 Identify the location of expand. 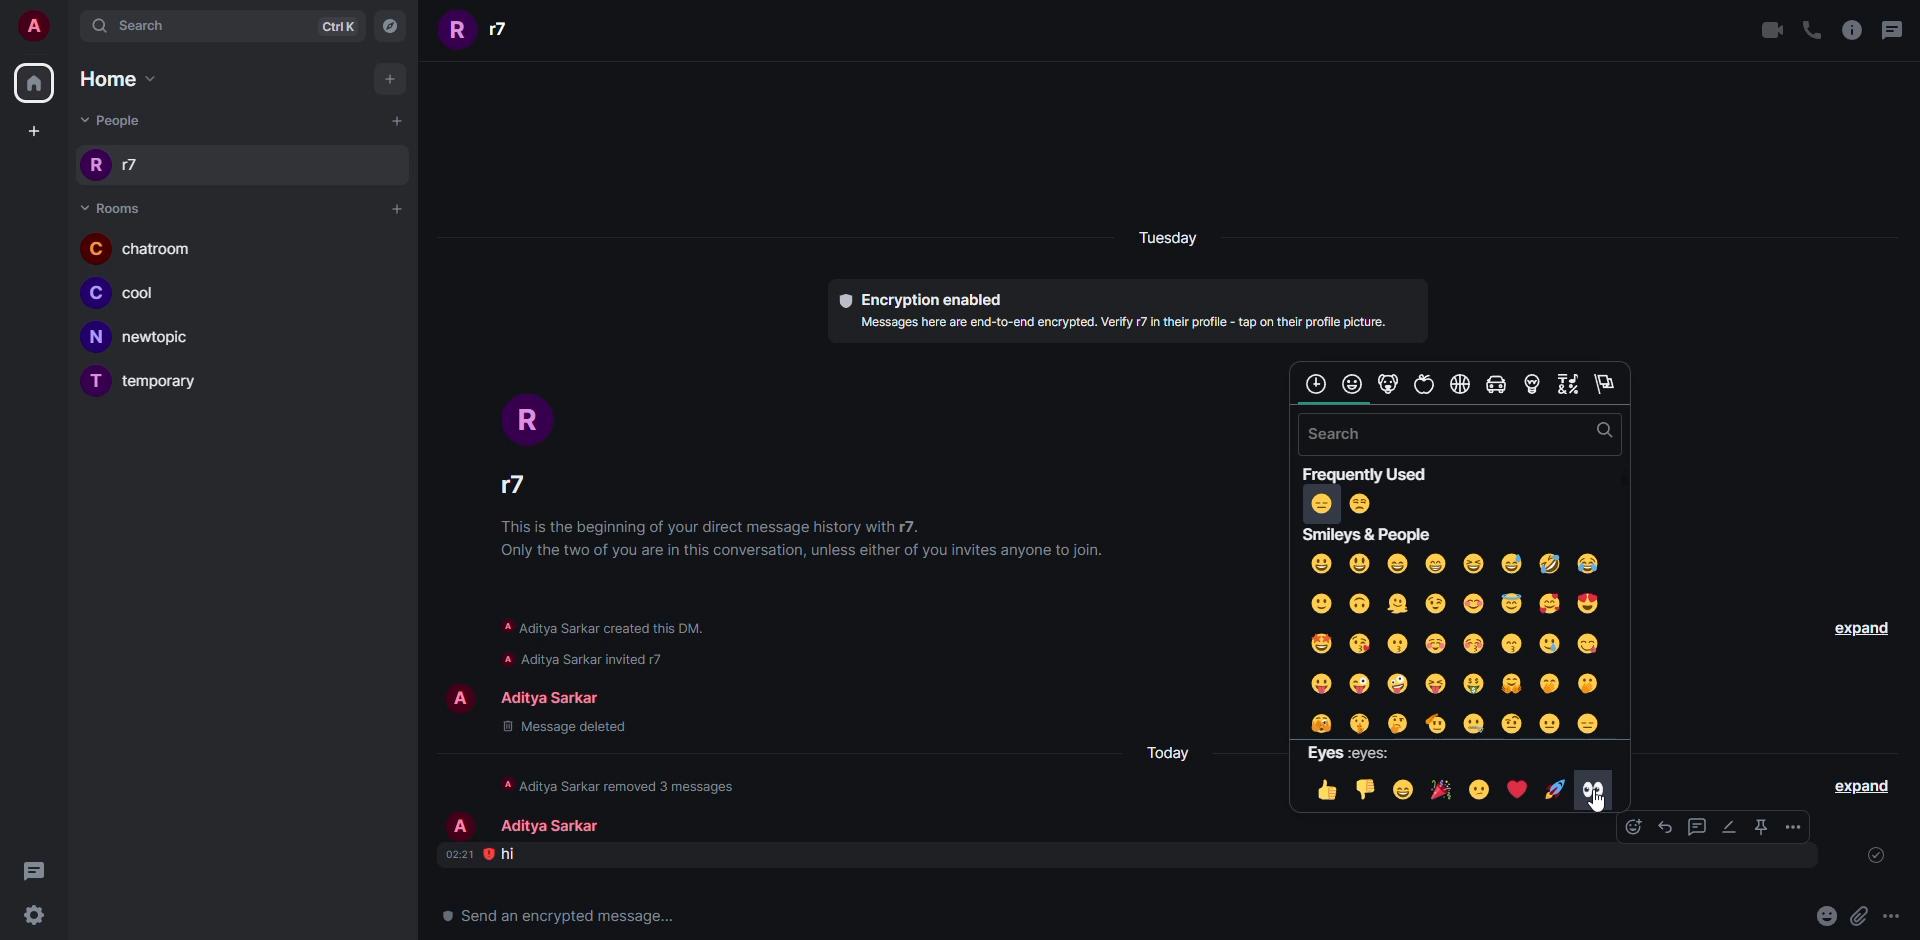
(1863, 783).